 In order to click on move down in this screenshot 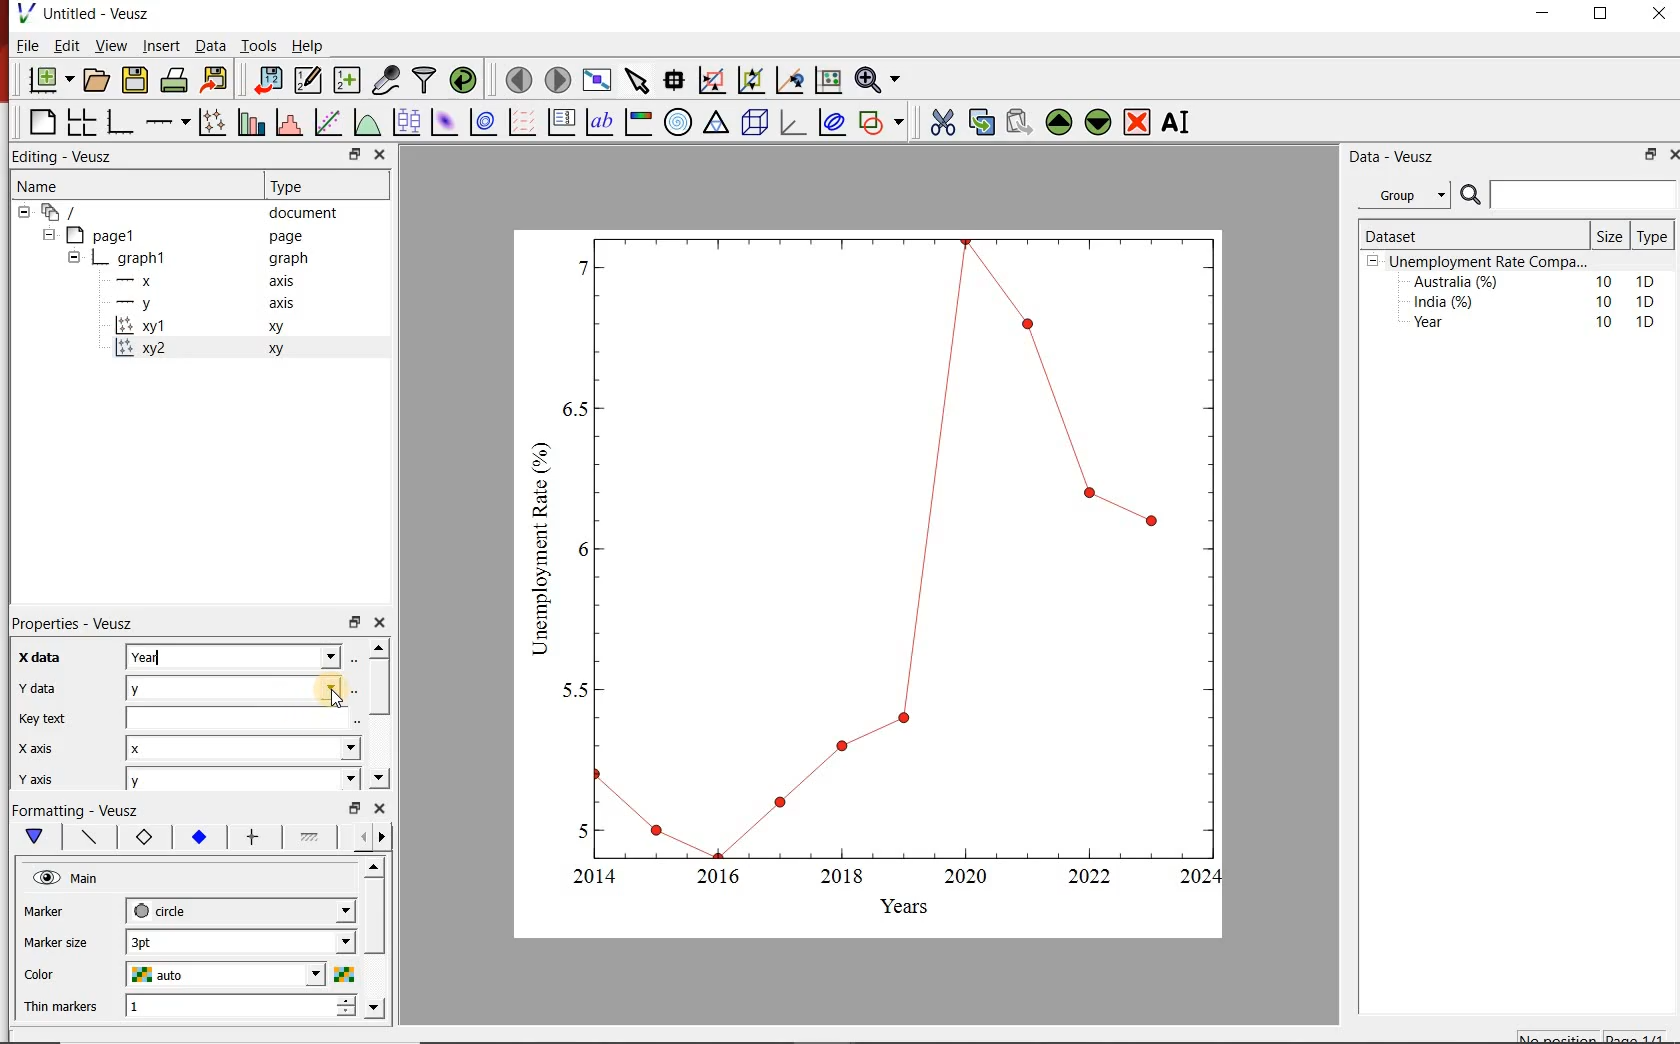, I will do `click(378, 777)`.